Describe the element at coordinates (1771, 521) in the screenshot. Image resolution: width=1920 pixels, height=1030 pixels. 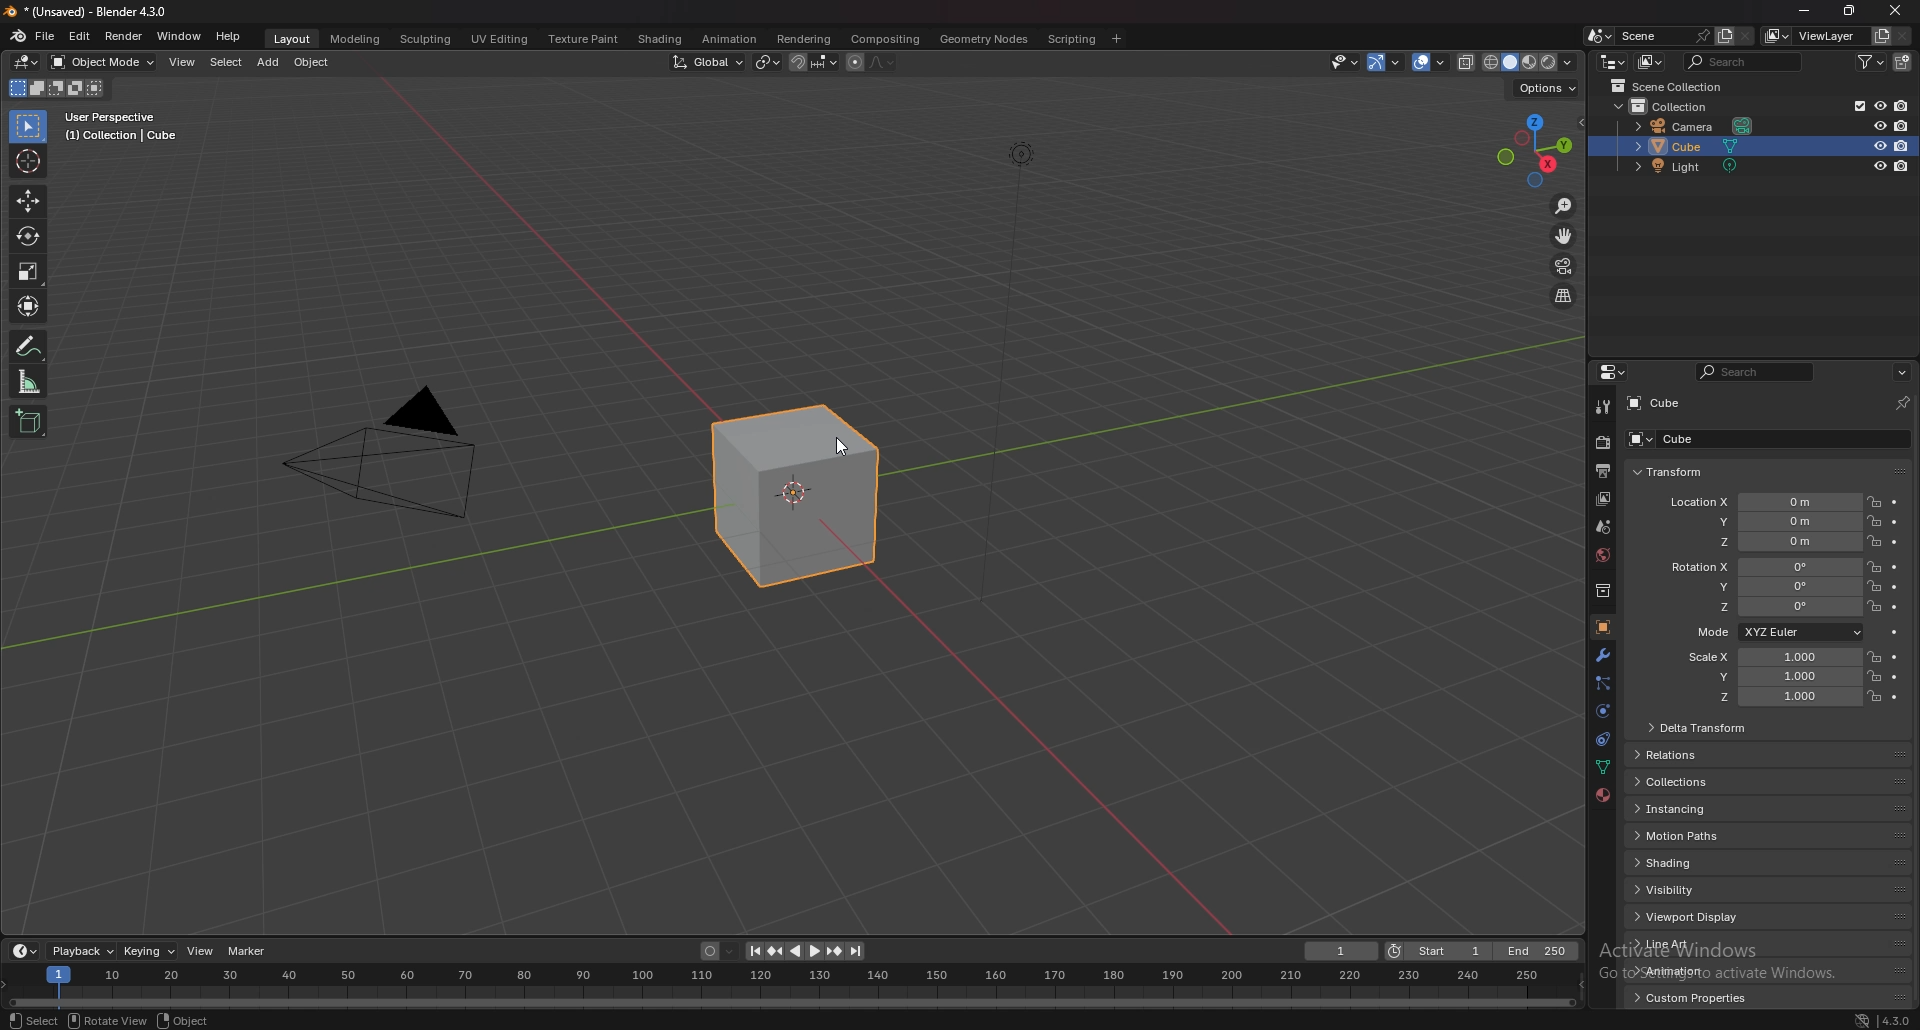
I see `location y` at that location.